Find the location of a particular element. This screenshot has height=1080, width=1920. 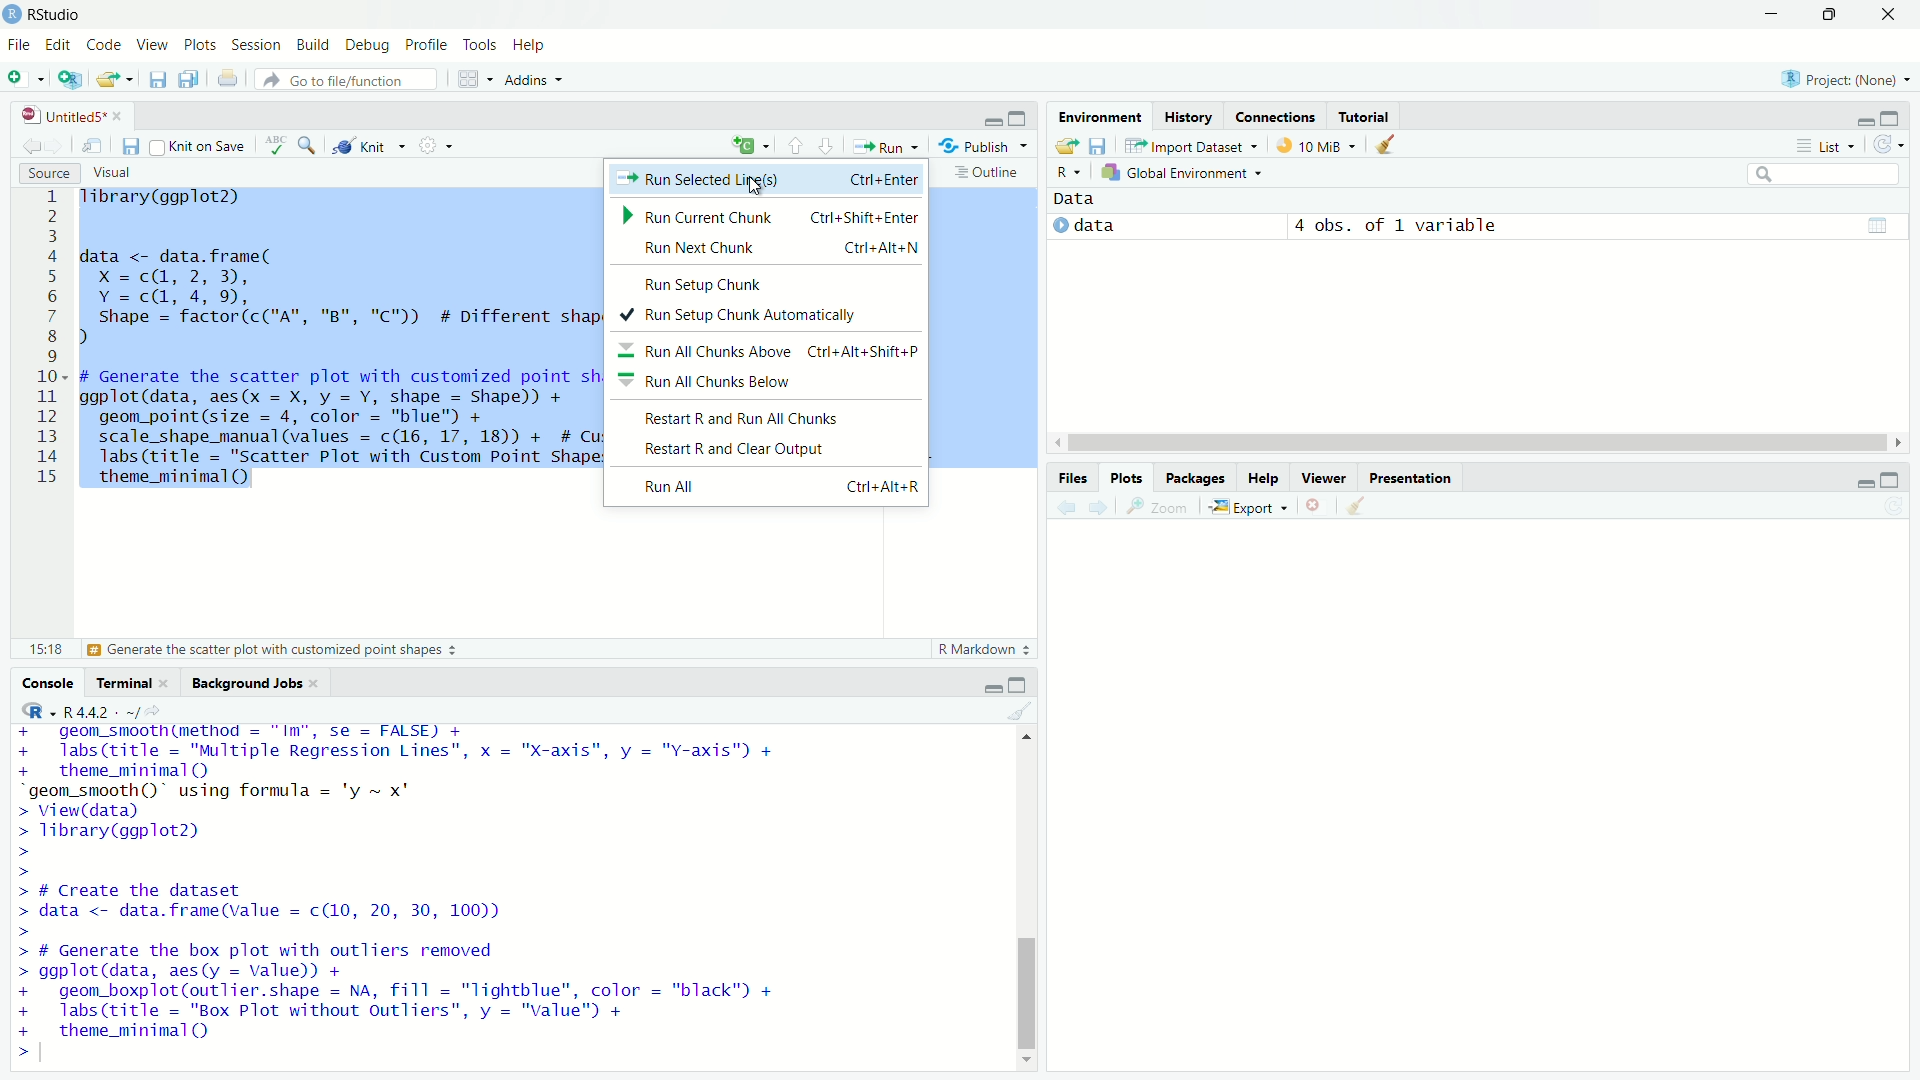

Help is located at coordinates (1263, 477).